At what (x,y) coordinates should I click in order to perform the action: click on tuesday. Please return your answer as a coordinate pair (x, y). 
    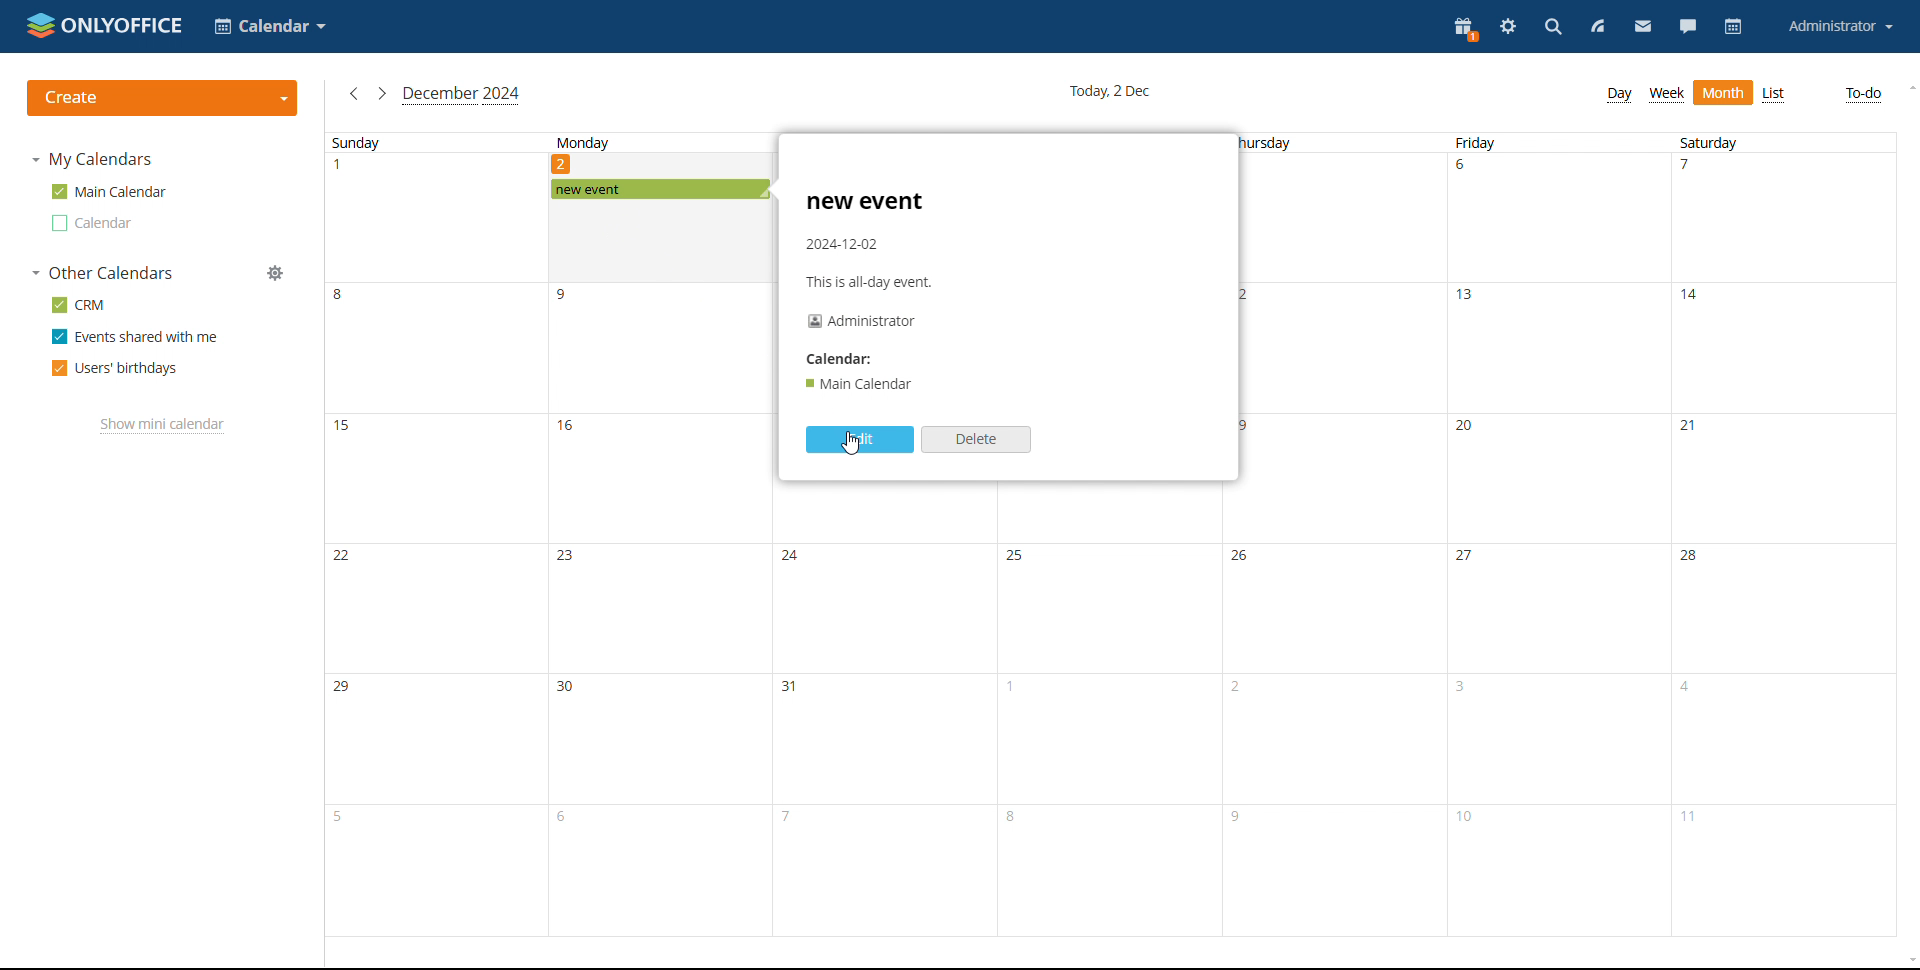
    Looking at the image, I should click on (886, 739).